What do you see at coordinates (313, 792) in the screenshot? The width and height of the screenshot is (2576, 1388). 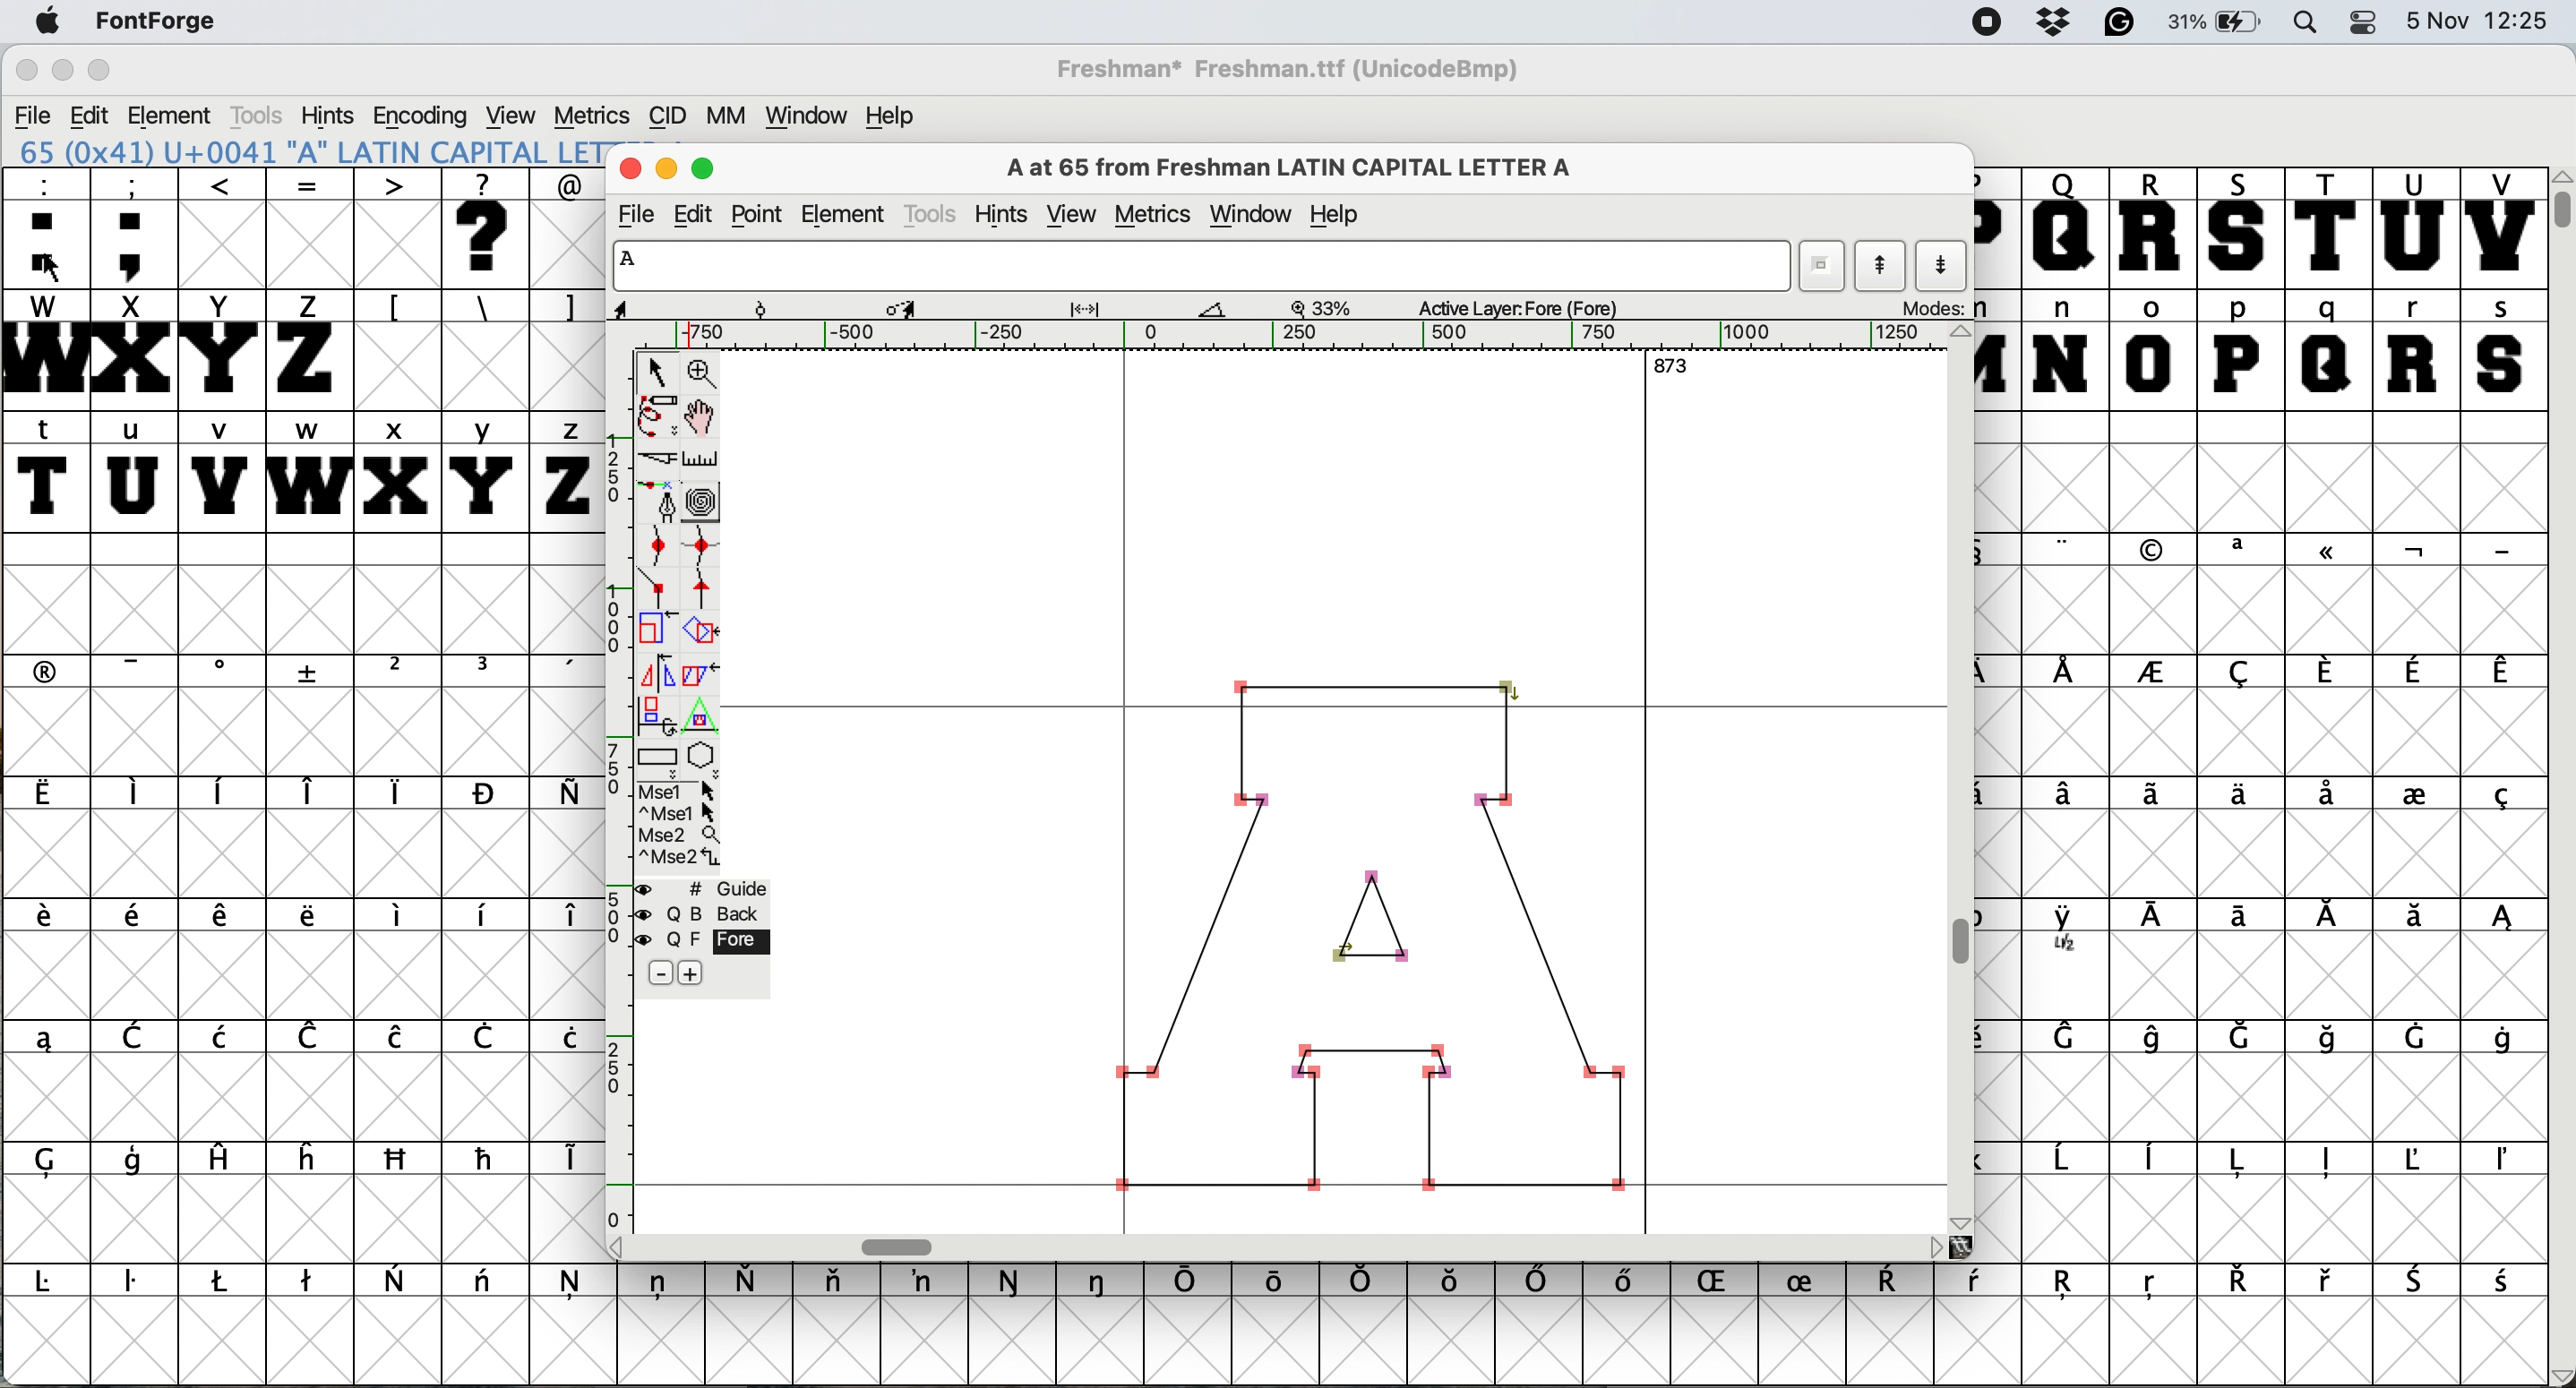 I see `symbol` at bounding box center [313, 792].